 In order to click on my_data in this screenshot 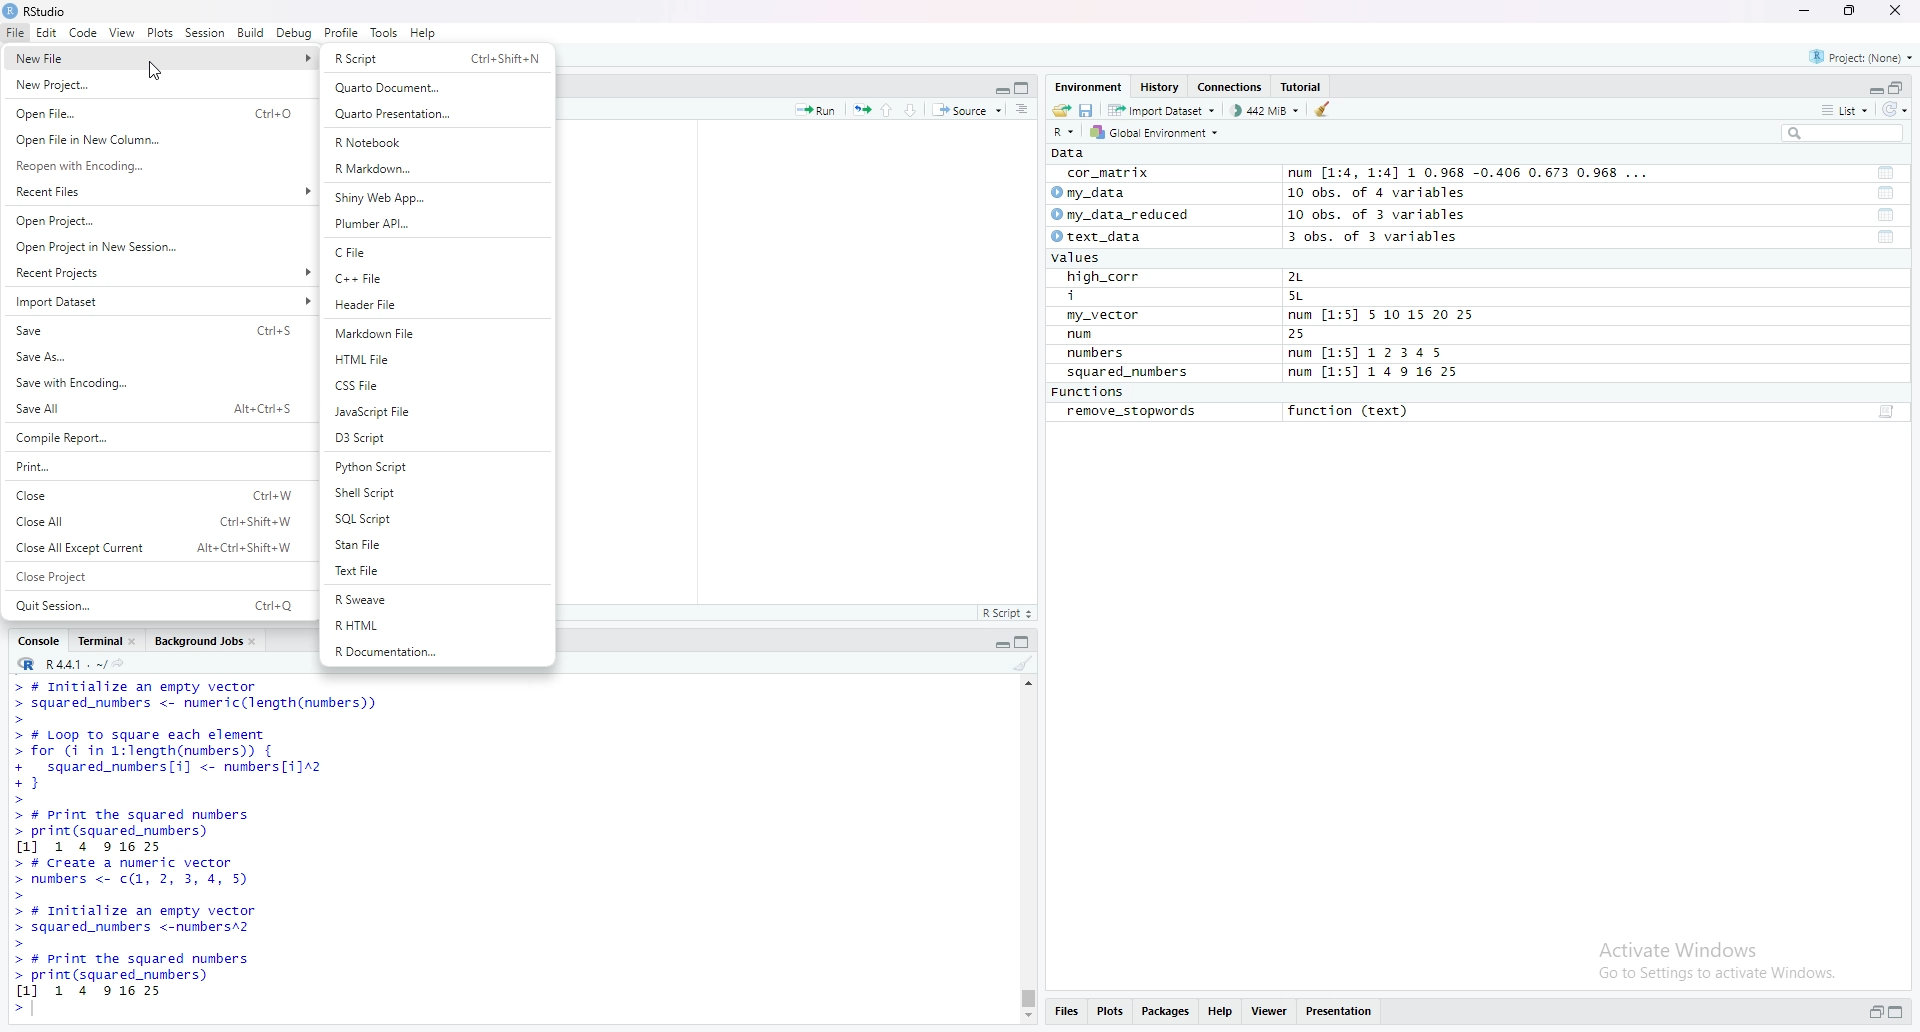, I will do `click(1100, 192)`.